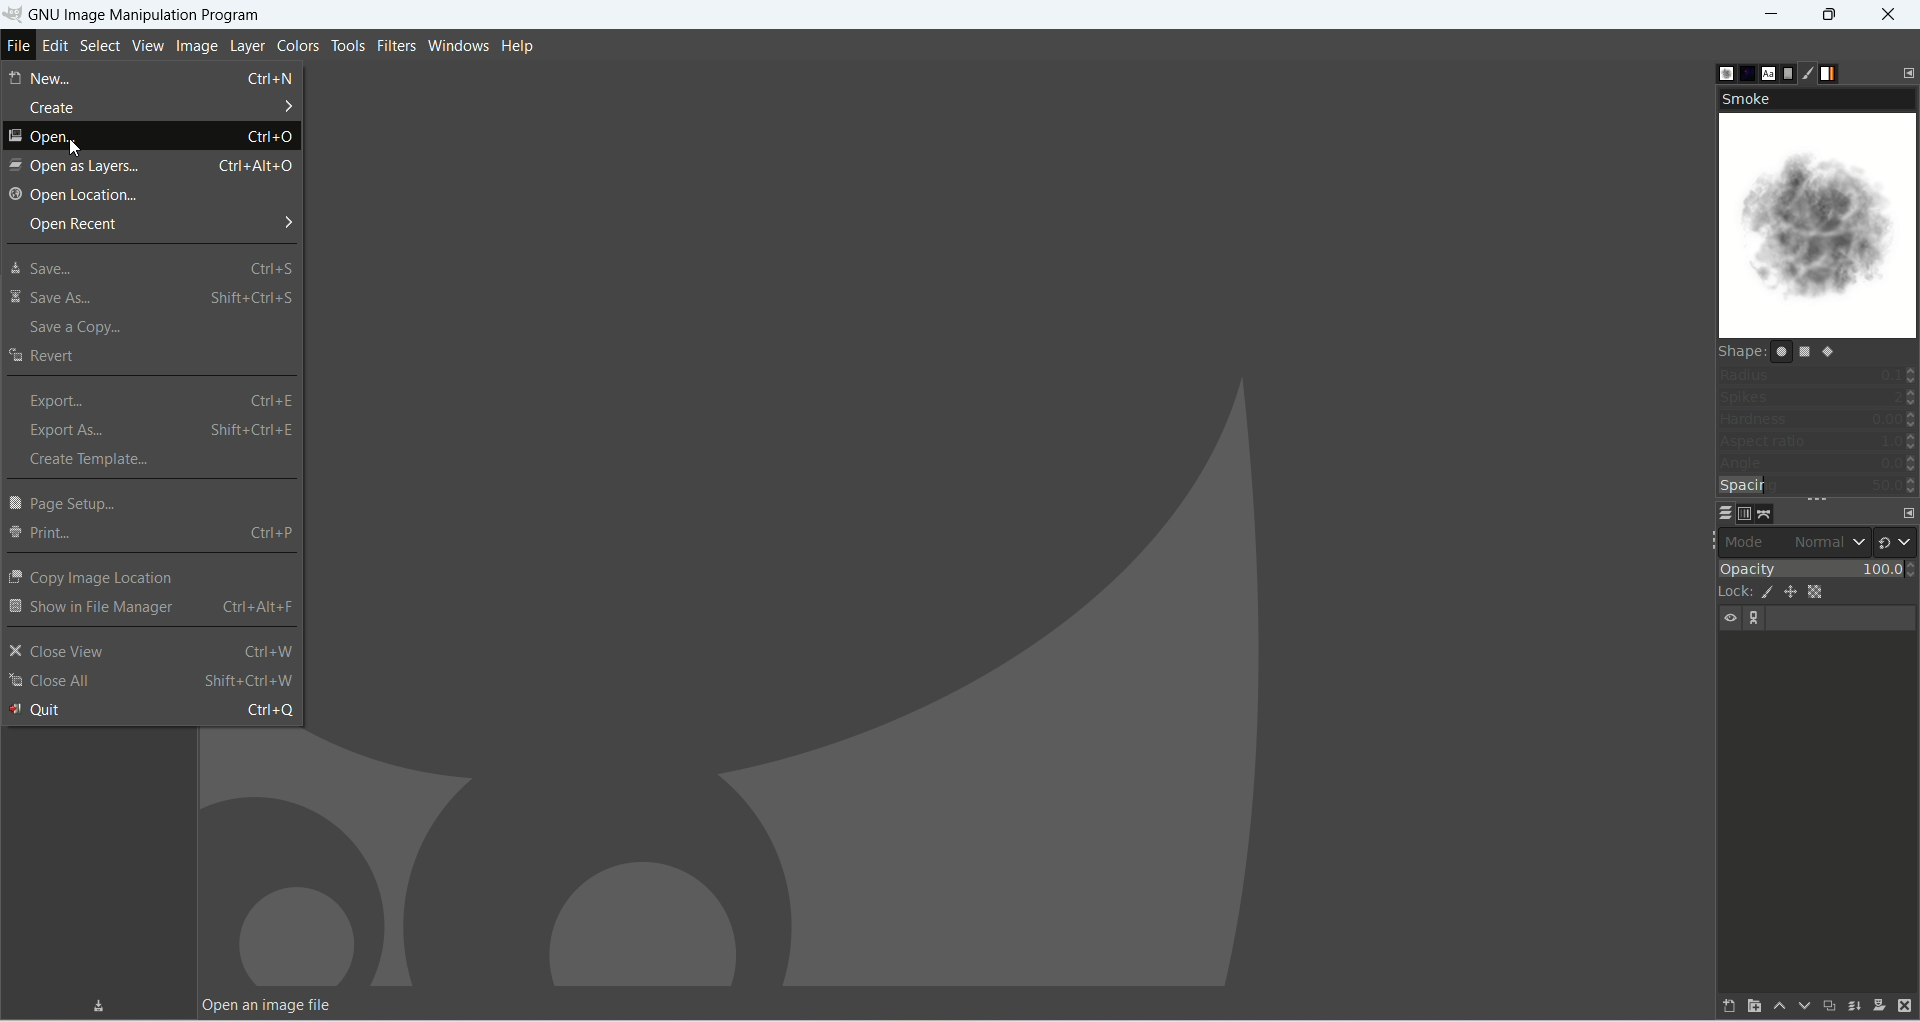 This screenshot has width=1920, height=1022. Describe the element at coordinates (1895, 541) in the screenshot. I see `switch to another group` at that location.